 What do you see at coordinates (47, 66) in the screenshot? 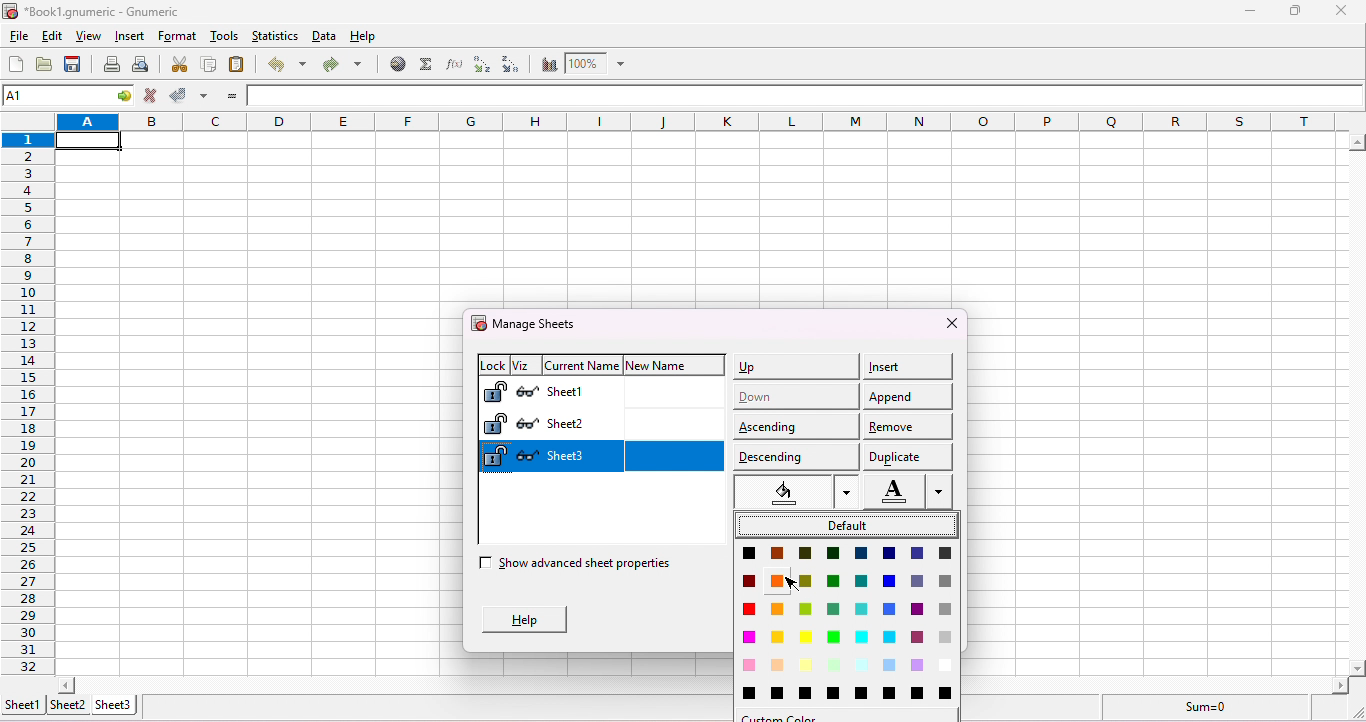
I see `open a file` at bounding box center [47, 66].